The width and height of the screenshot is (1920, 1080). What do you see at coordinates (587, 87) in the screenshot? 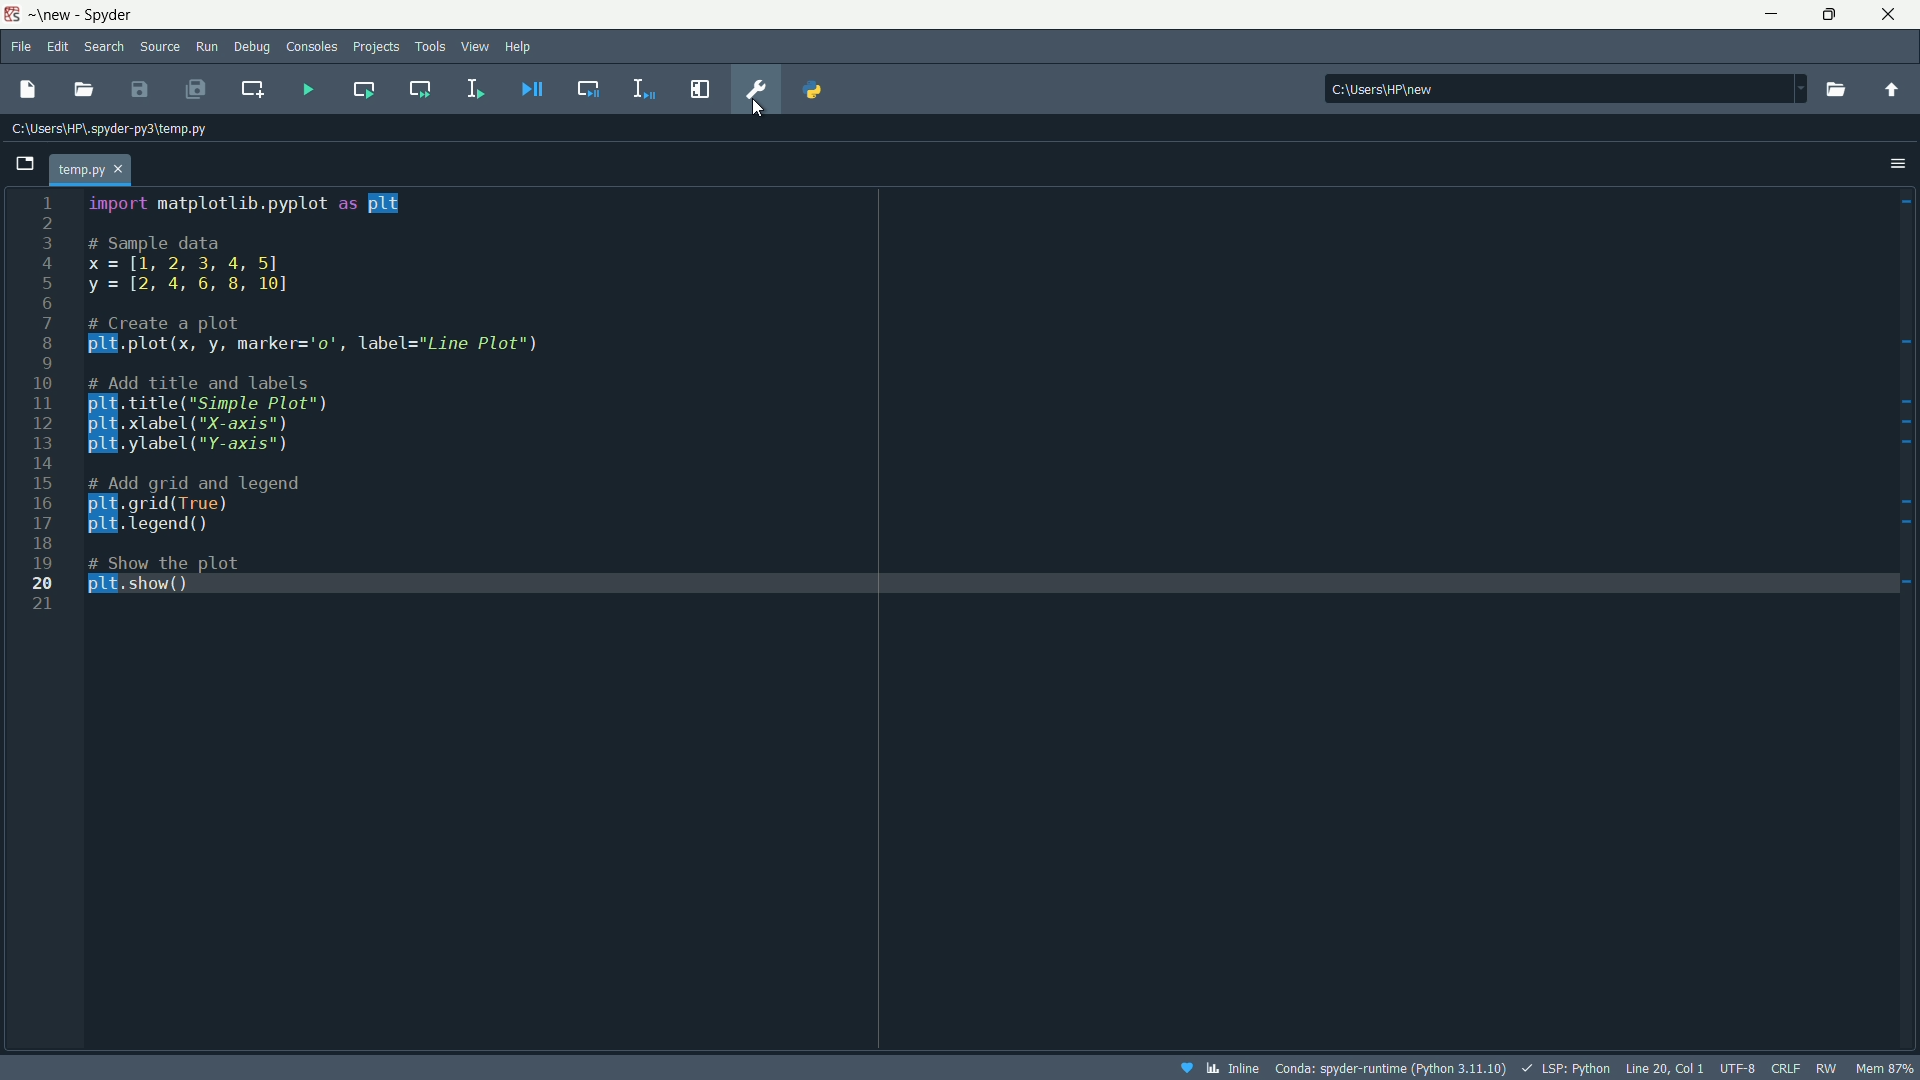
I see `debug cell` at bounding box center [587, 87].